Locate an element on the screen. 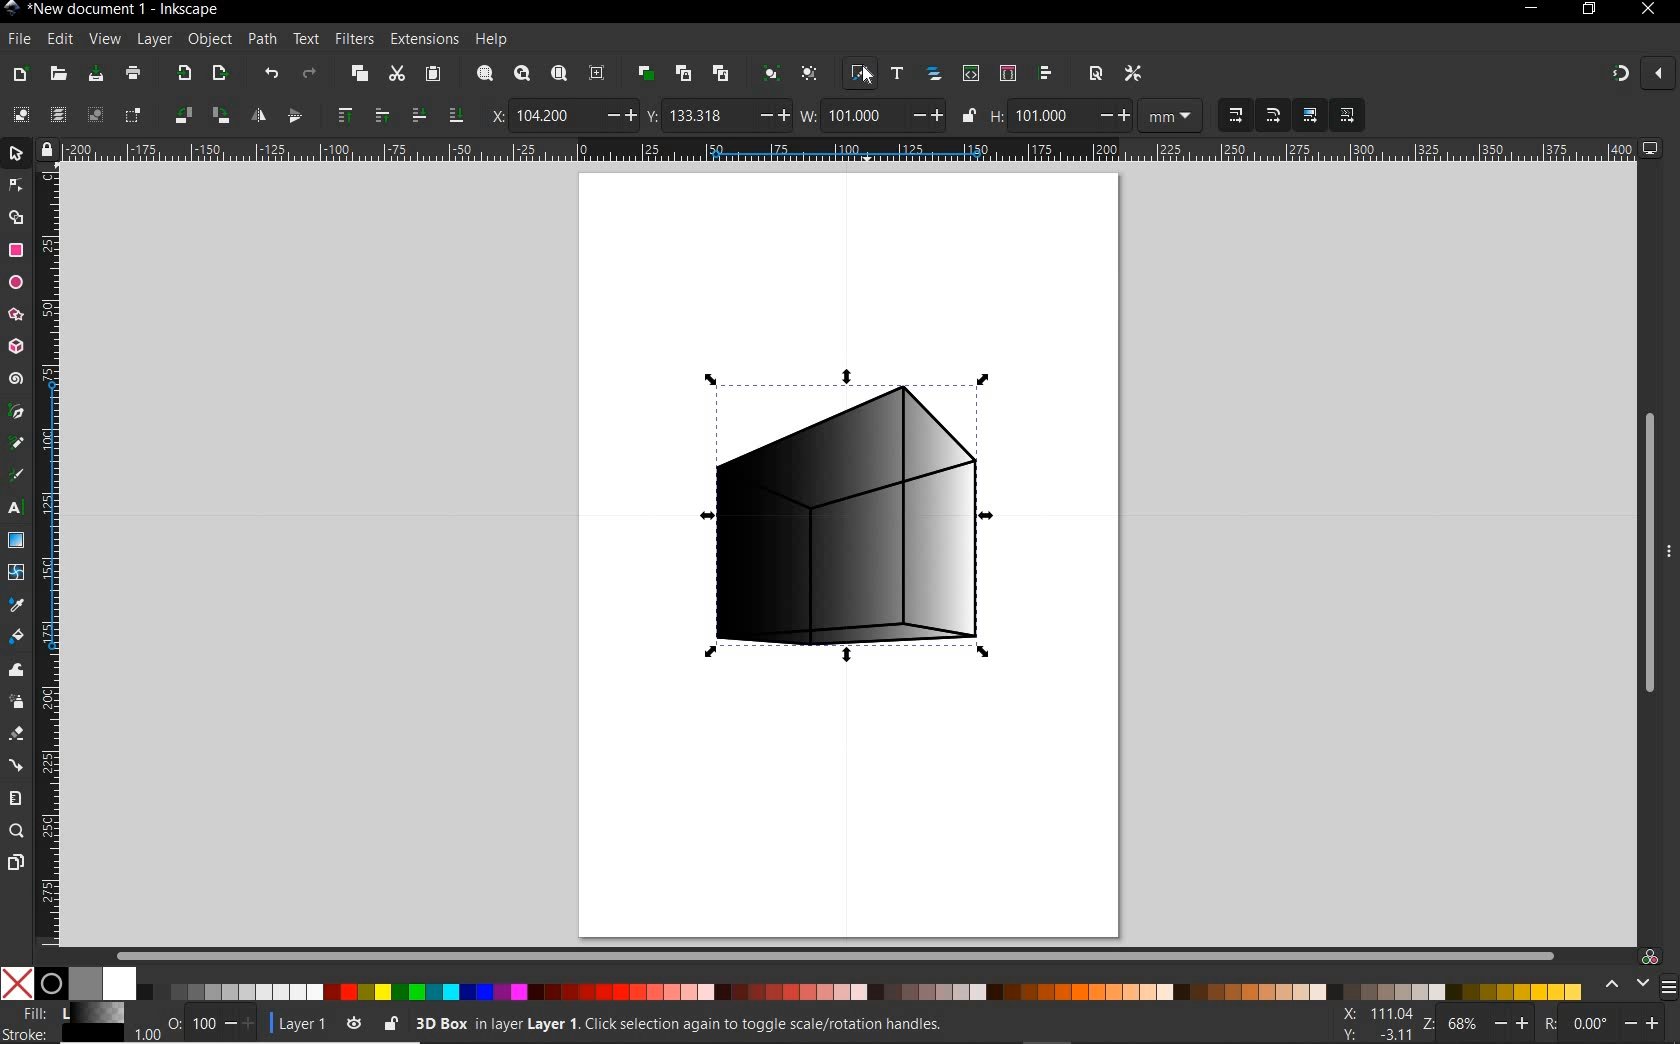  increase/decrease is located at coordinates (617, 116).